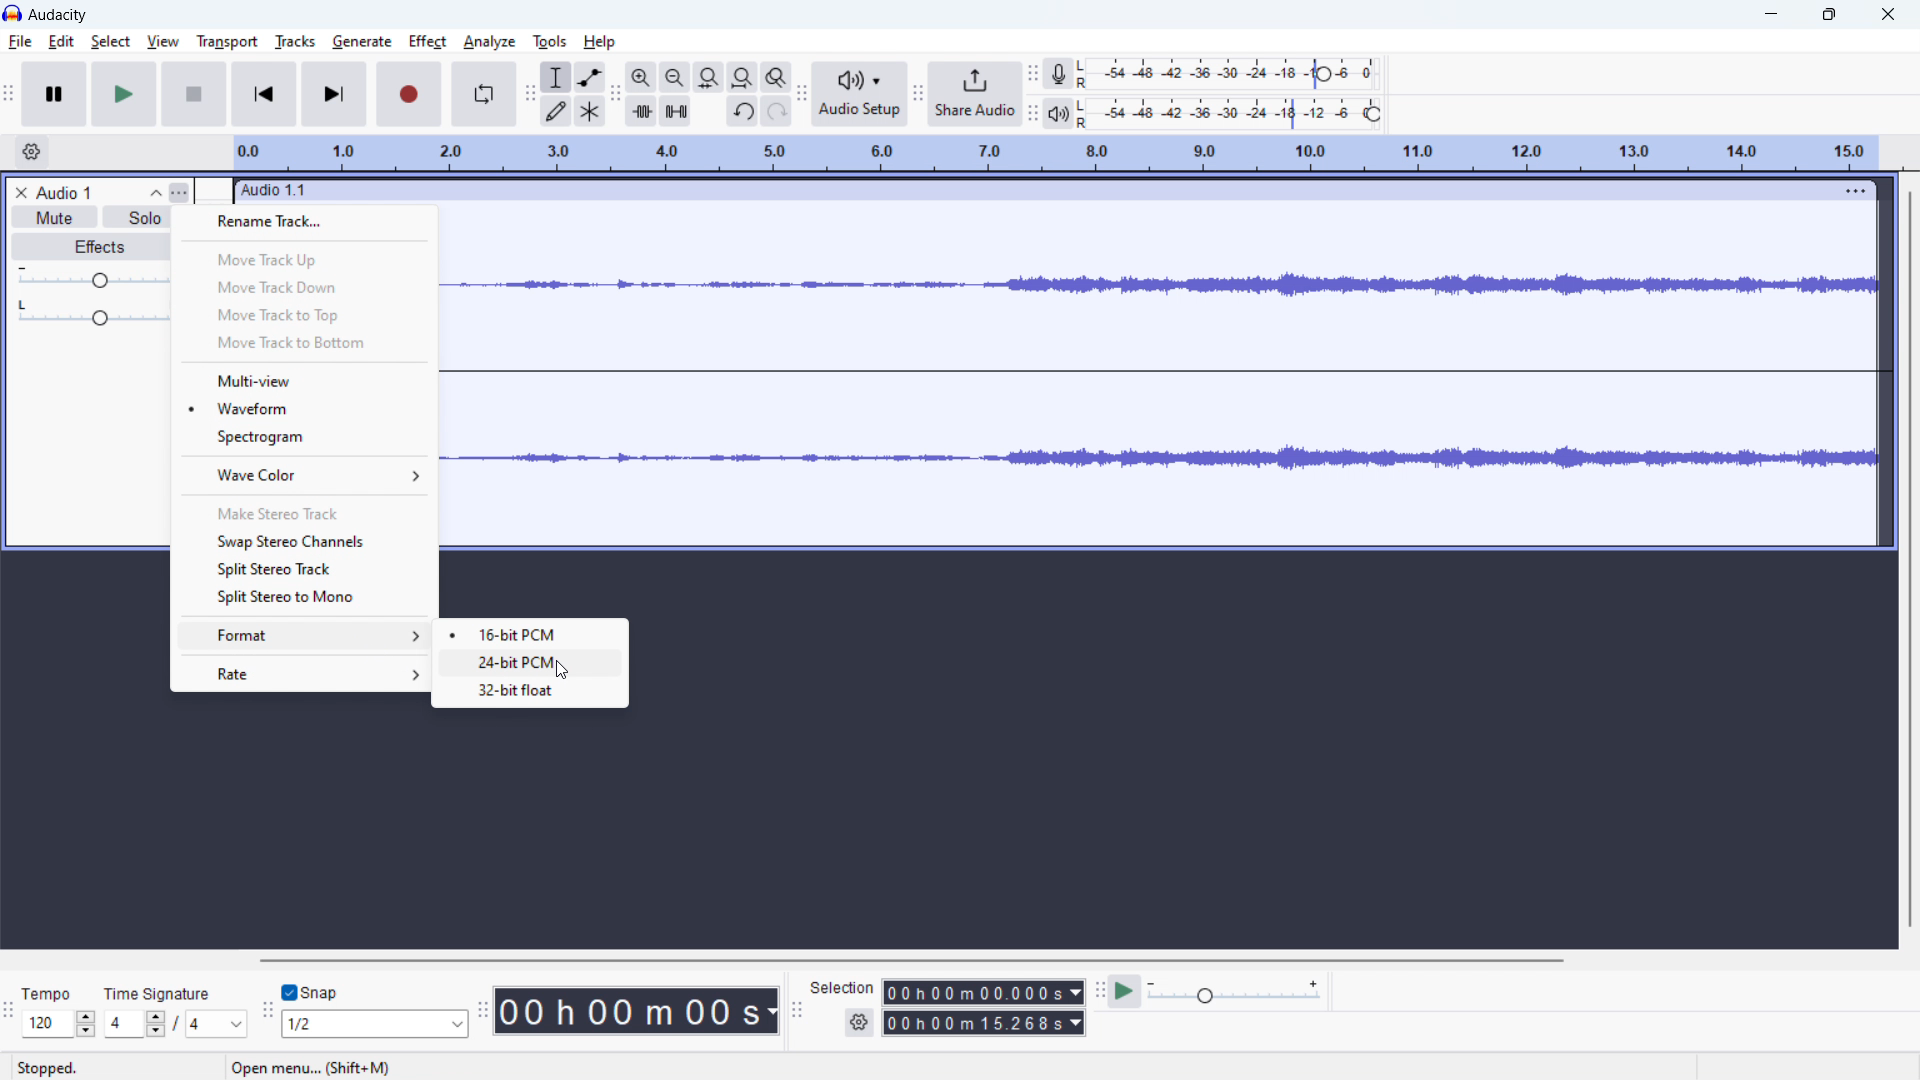 The width and height of the screenshot is (1920, 1080). I want to click on analyze, so click(489, 43).